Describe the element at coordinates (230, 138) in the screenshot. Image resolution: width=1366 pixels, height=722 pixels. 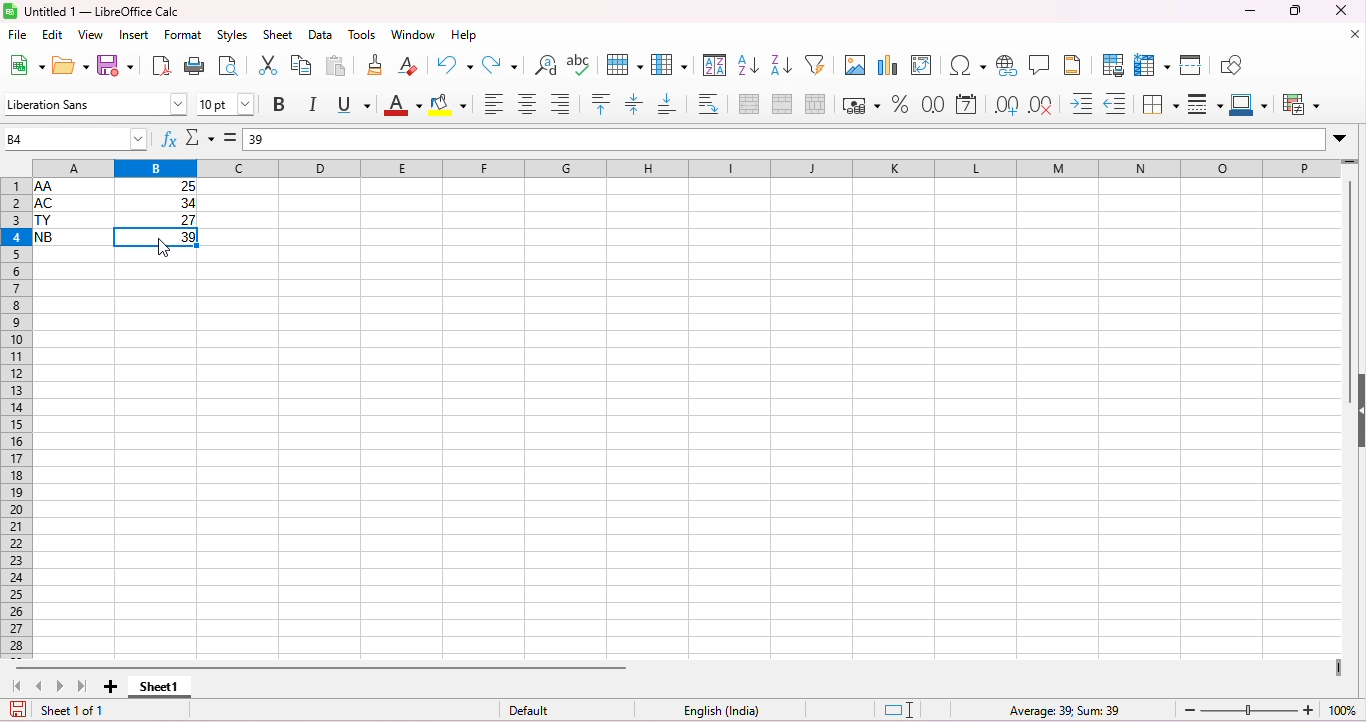
I see `=` at that location.